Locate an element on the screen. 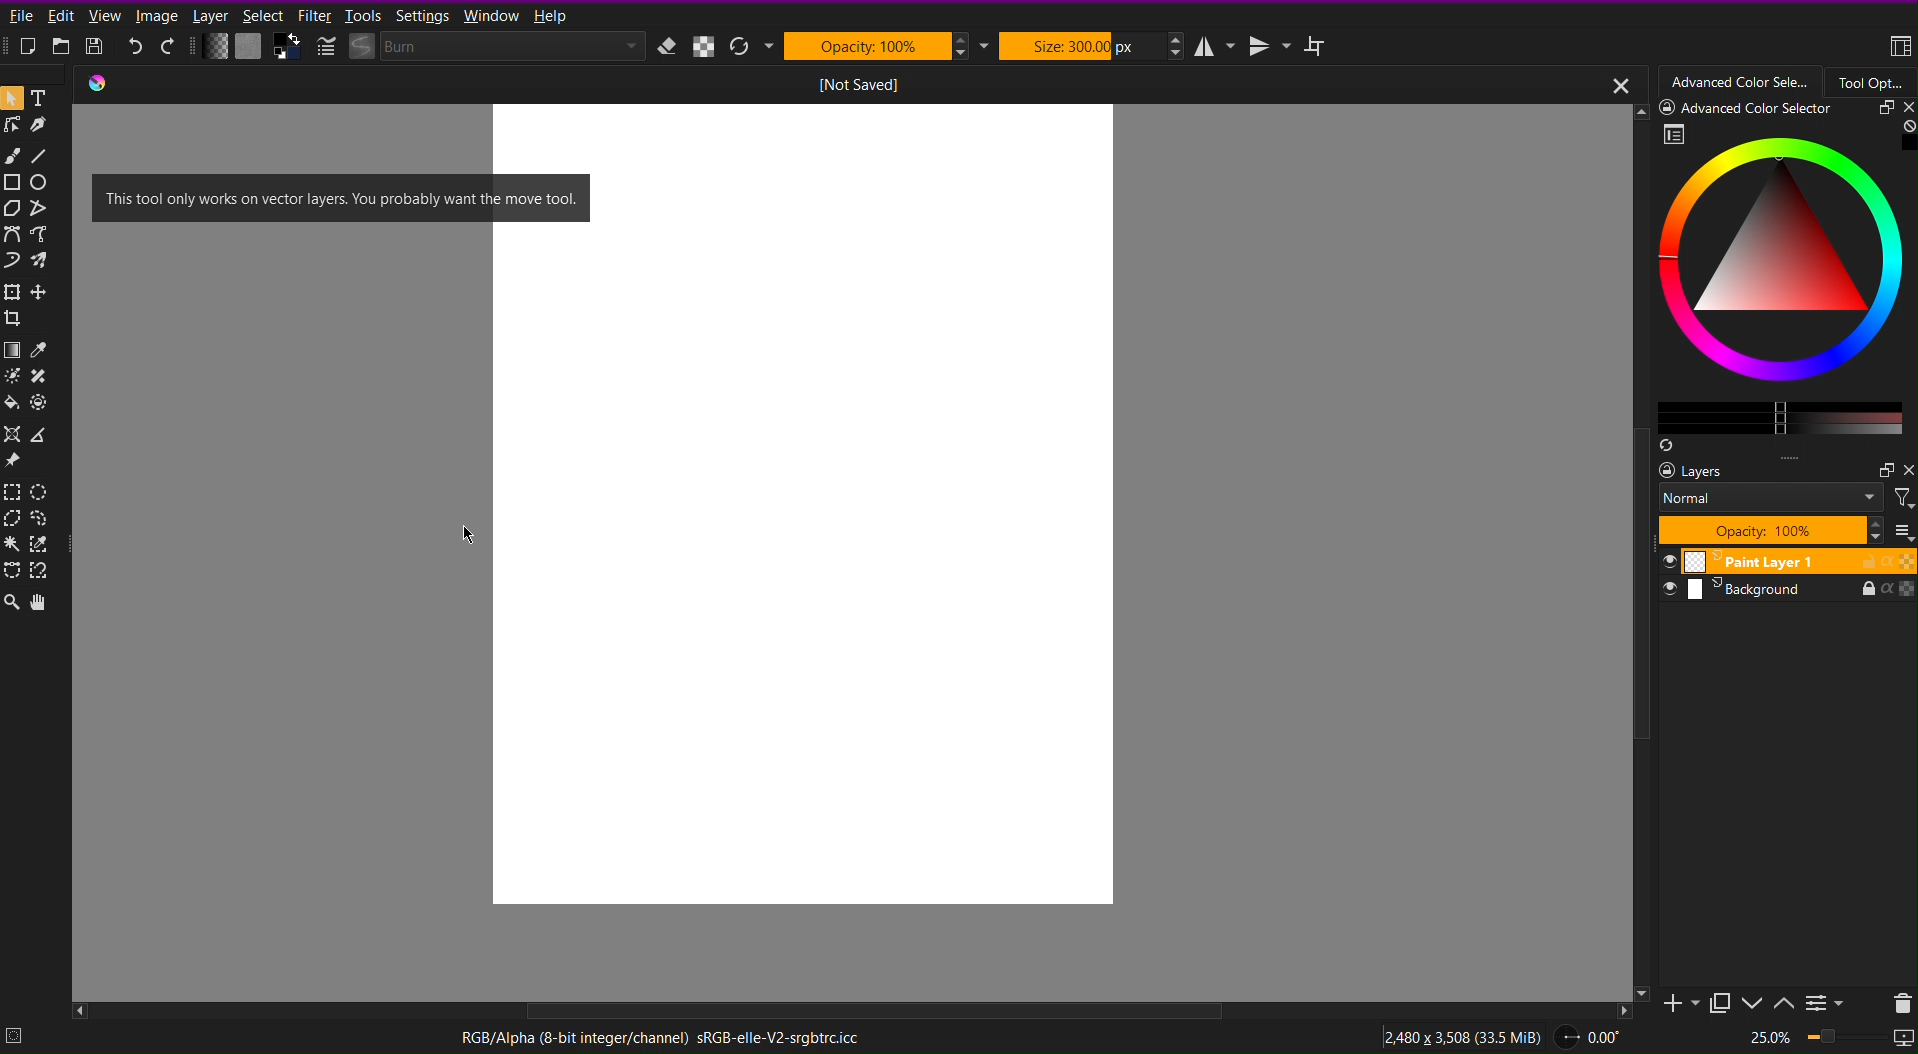 The height and width of the screenshot is (1054, 1918). Line is located at coordinates (40, 156).